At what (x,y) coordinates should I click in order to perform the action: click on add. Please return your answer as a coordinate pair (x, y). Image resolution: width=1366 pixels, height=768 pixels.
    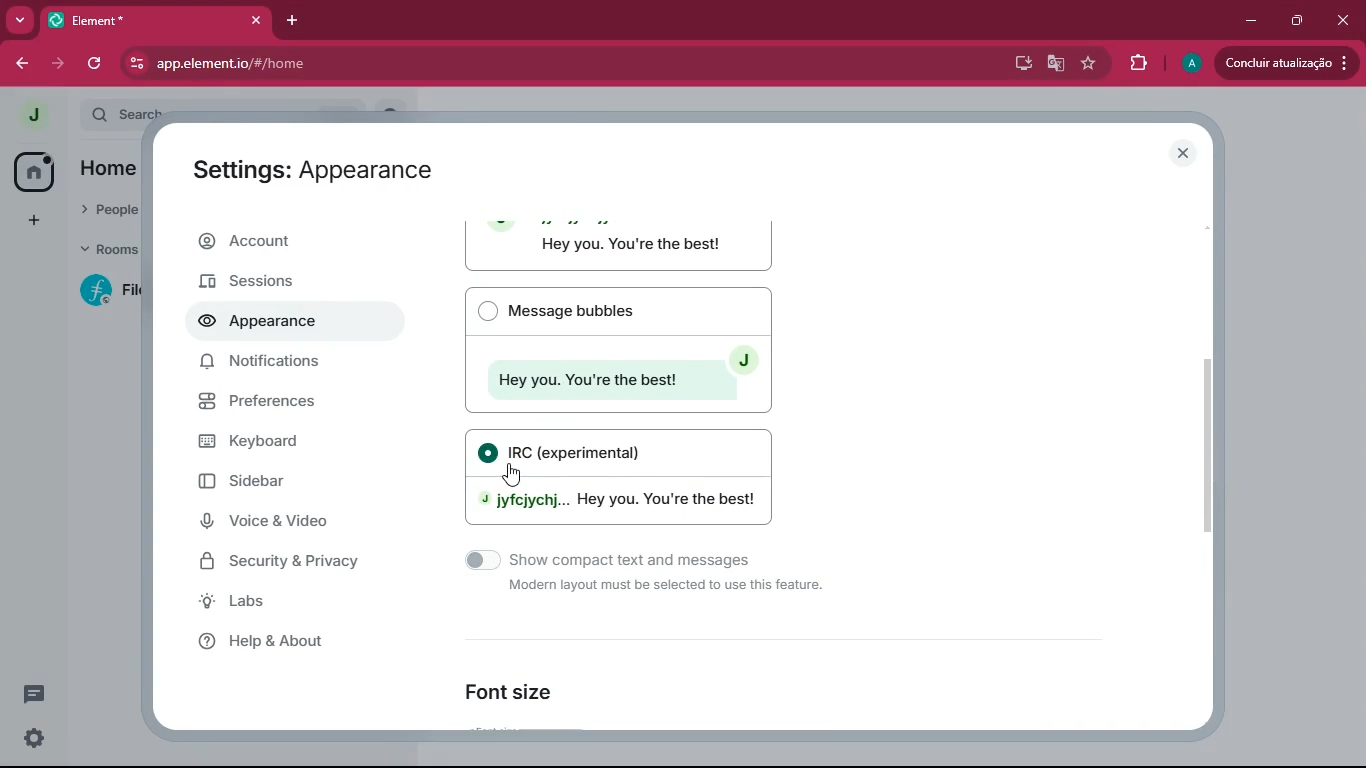
    Looking at the image, I should click on (38, 218).